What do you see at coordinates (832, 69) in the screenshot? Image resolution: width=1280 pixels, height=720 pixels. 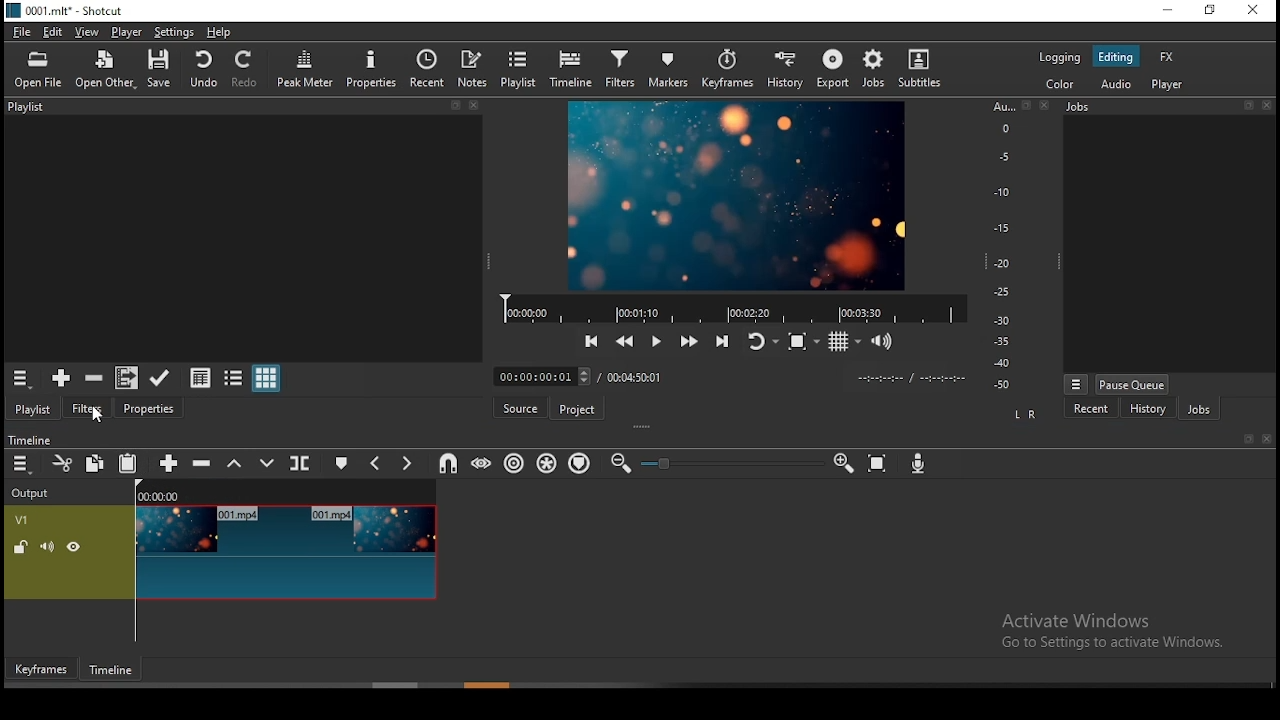 I see `export` at bounding box center [832, 69].